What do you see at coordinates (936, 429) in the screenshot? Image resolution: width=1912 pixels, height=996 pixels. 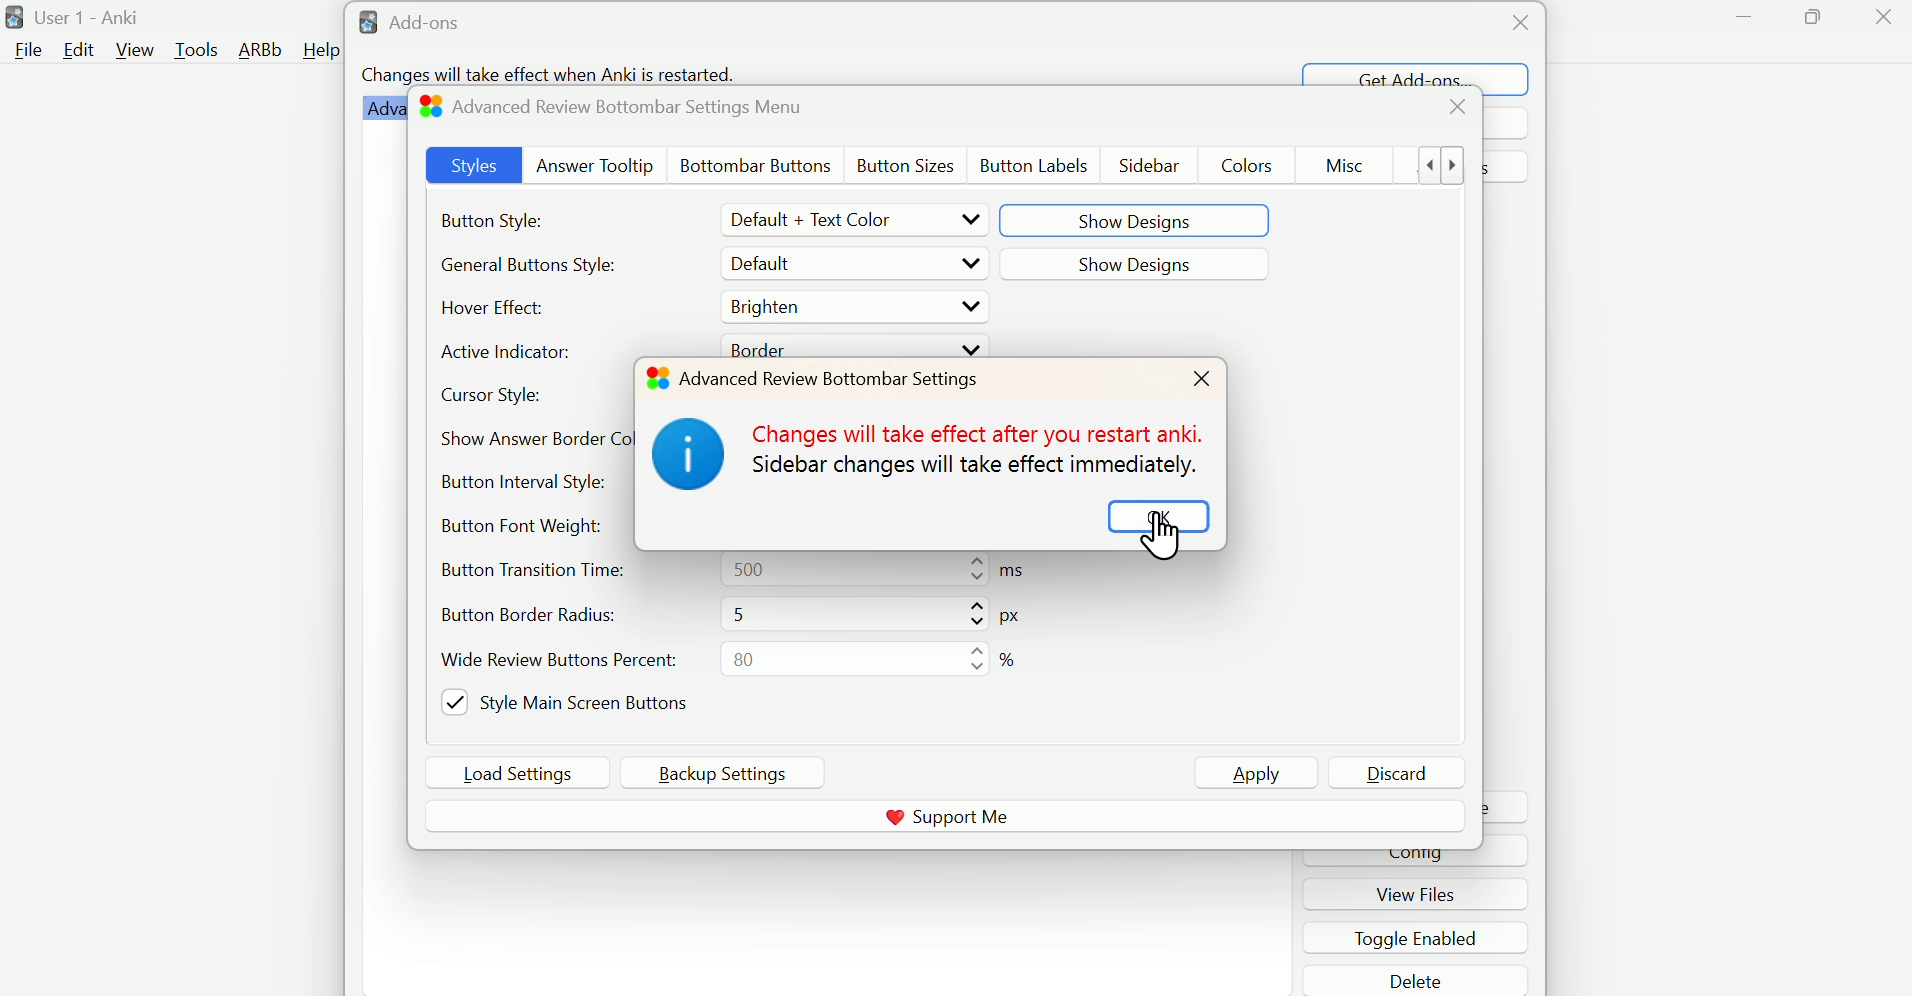 I see `Notice about Implementation` at bounding box center [936, 429].